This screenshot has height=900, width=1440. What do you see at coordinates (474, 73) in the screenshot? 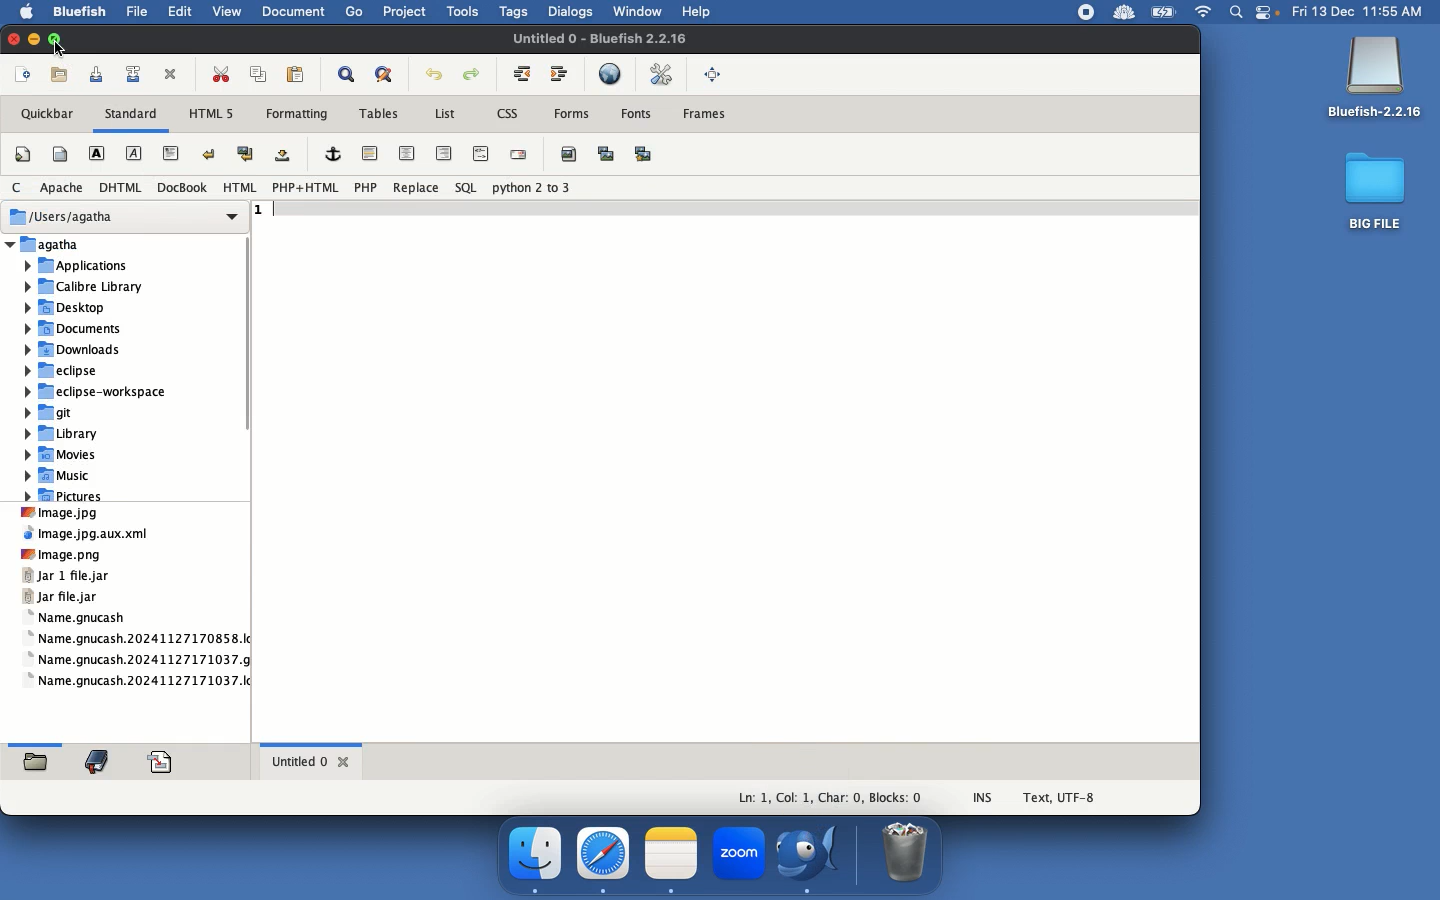
I see `Redo` at bounding box center [474, 73].